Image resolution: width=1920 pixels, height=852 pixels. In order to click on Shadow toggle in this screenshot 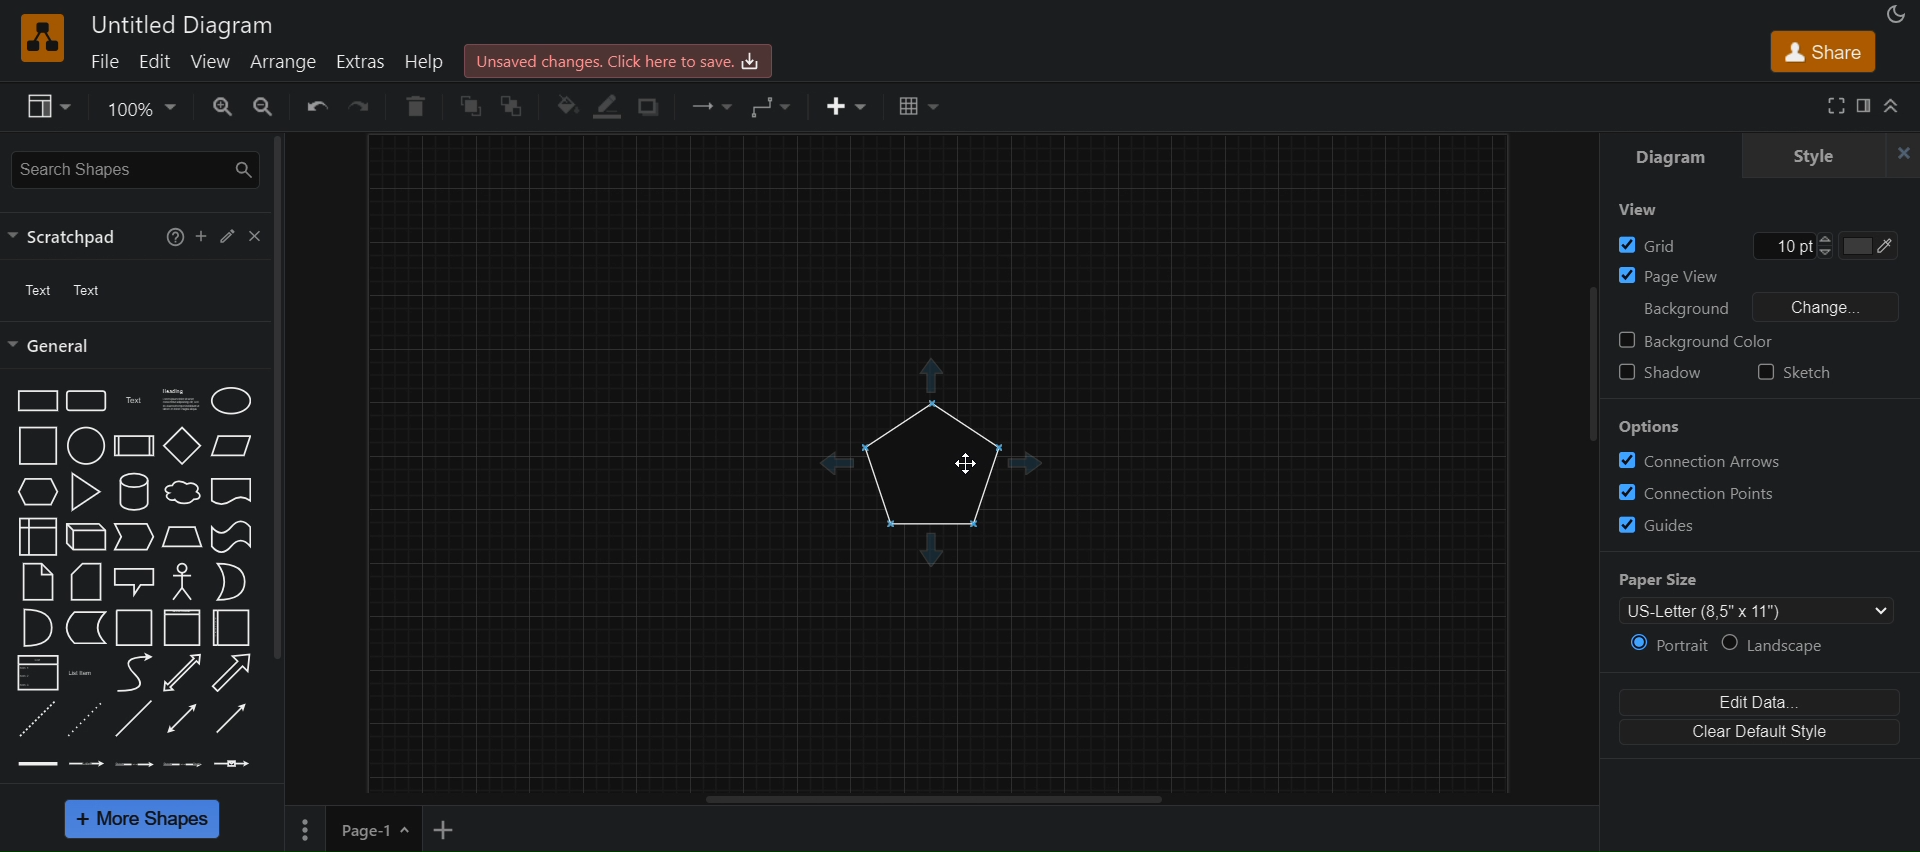, I will do `click(1660, 372)`.